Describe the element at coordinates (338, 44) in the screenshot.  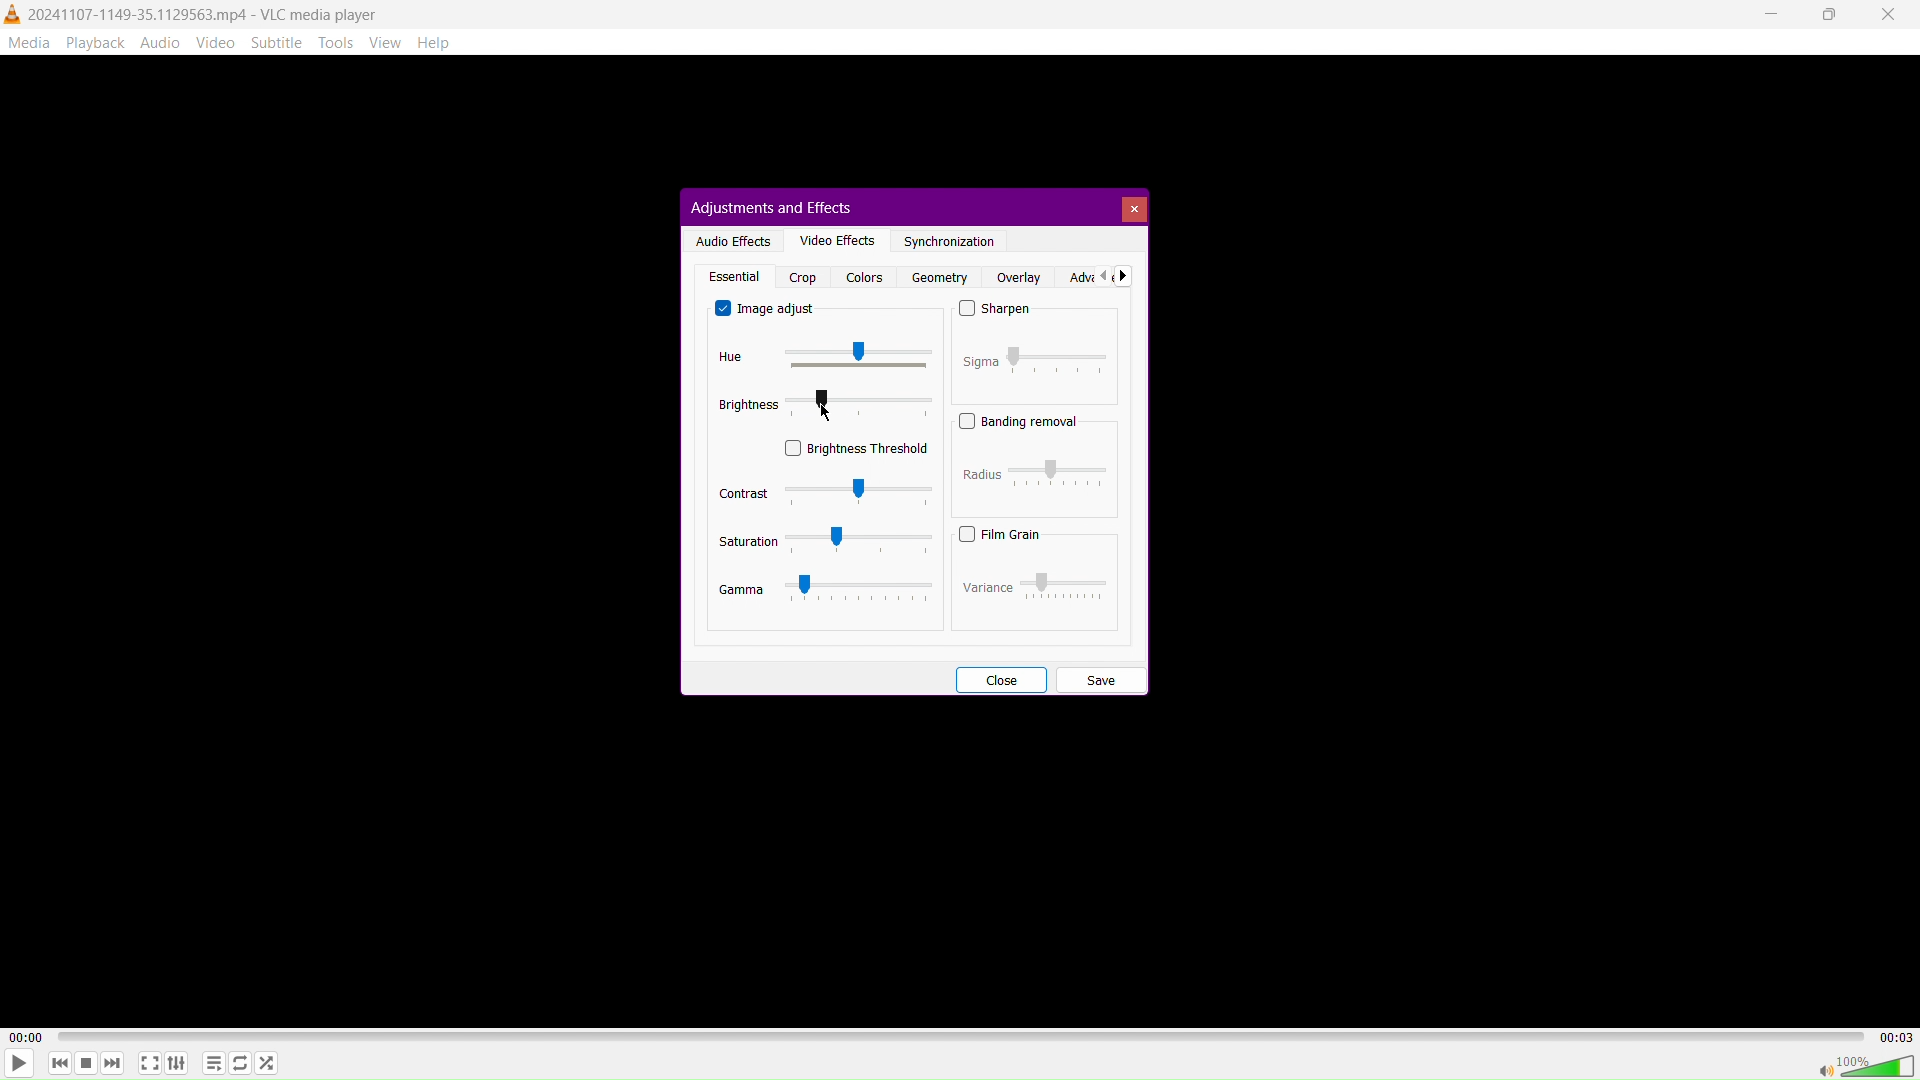
I see `Tools` at that location.